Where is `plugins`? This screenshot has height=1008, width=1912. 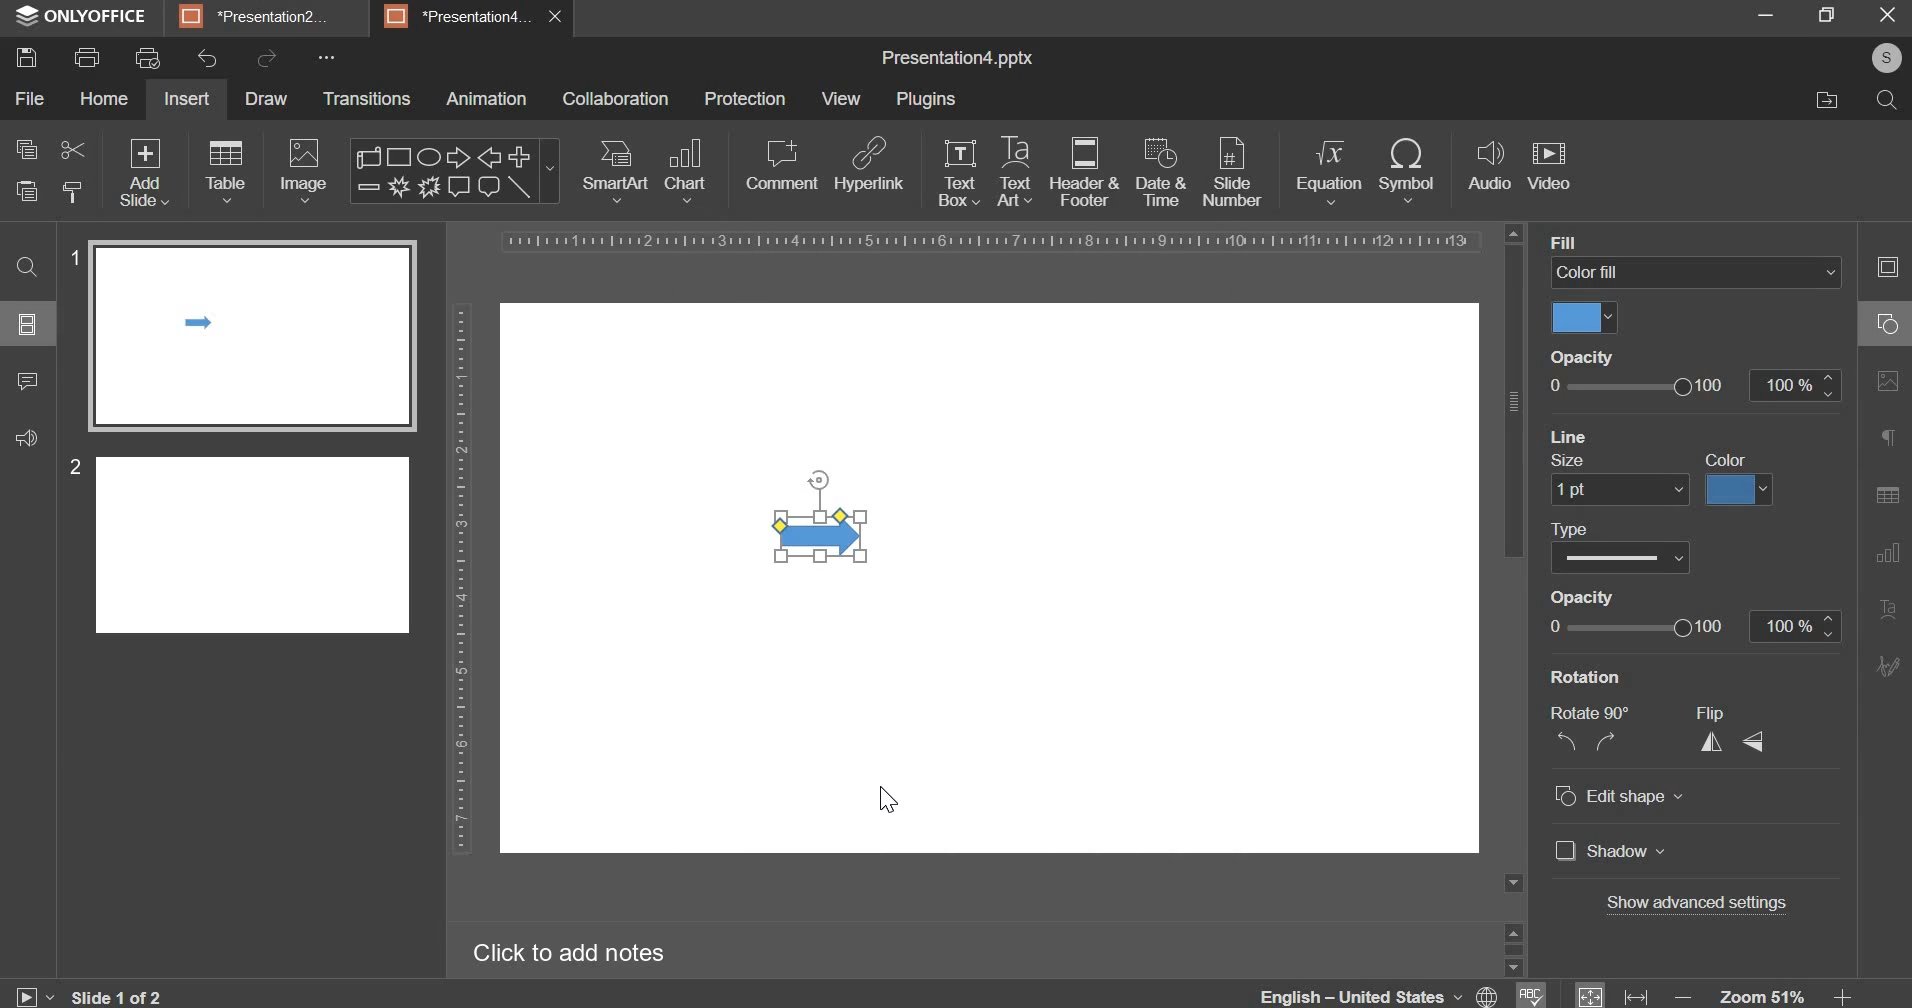 plugins is located at coordinates (925, 100).